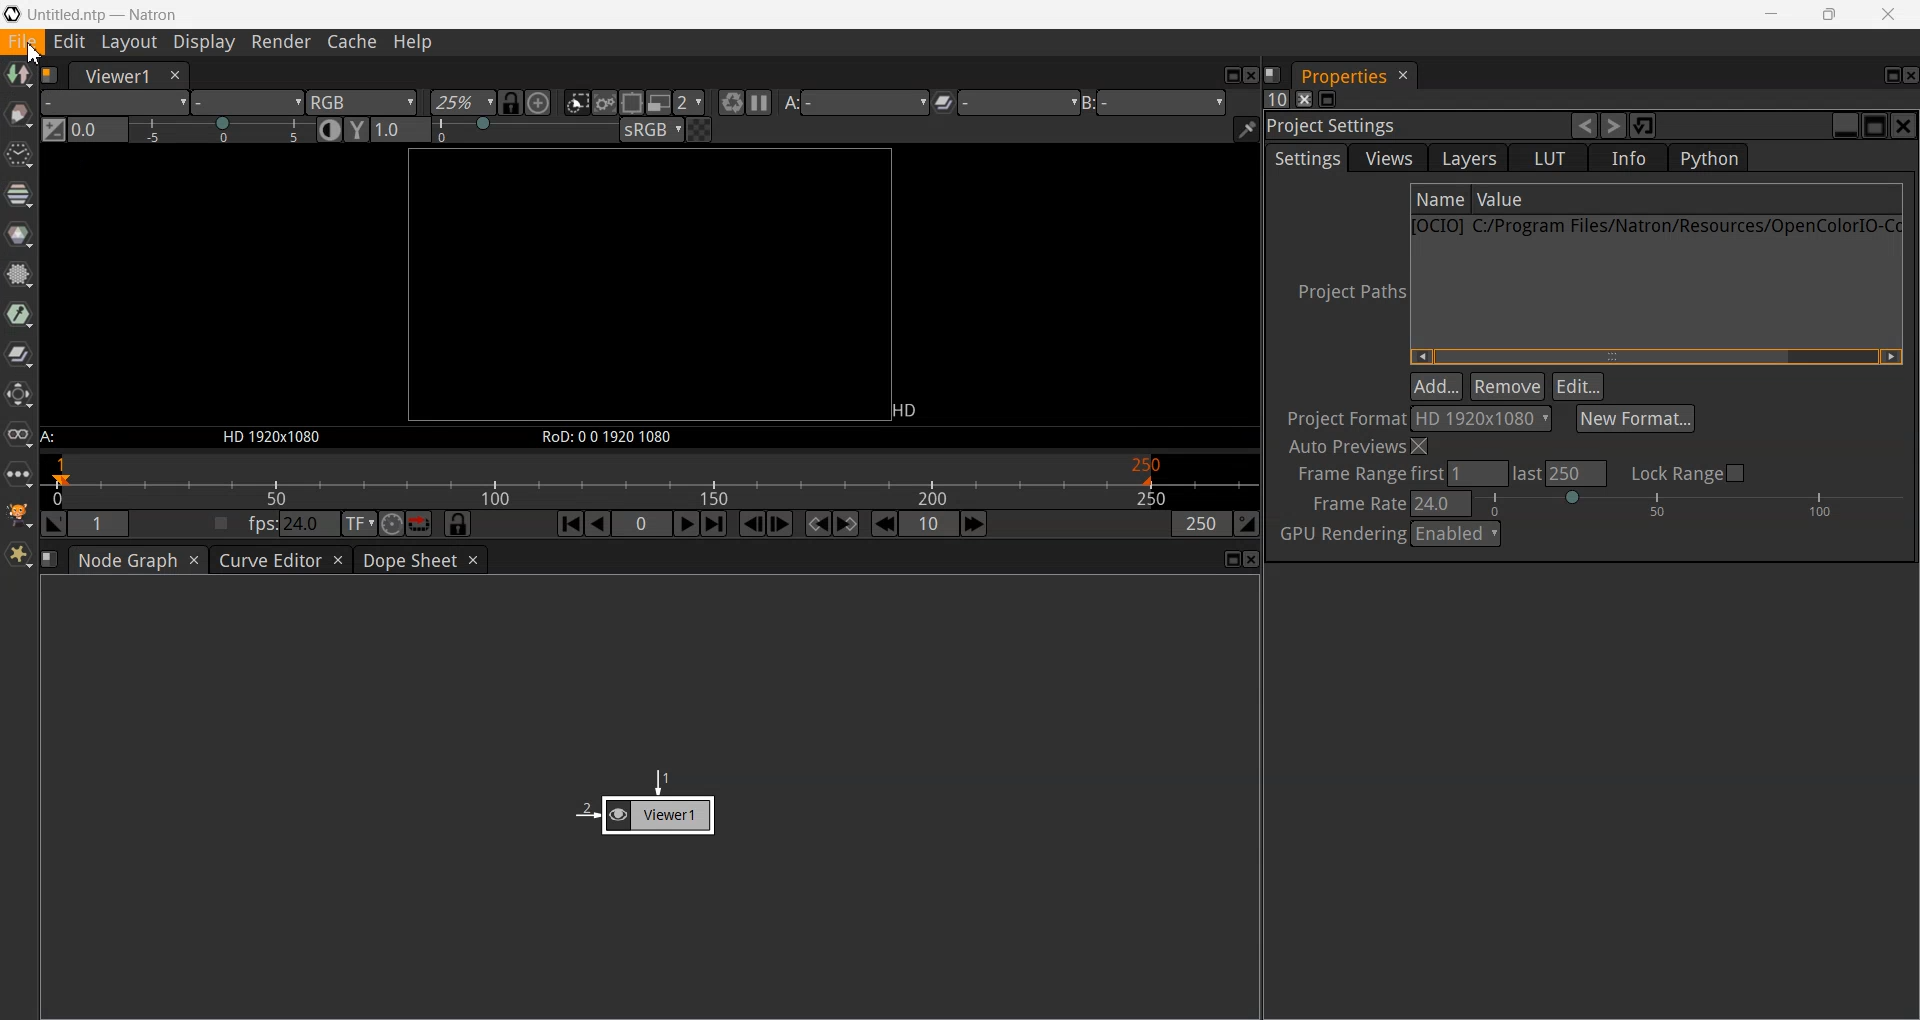 This screenshot has width=1920, height=1020. Describe the element at coordinates (975, 525) in the screenshot. I see `Next Increment` at that location.